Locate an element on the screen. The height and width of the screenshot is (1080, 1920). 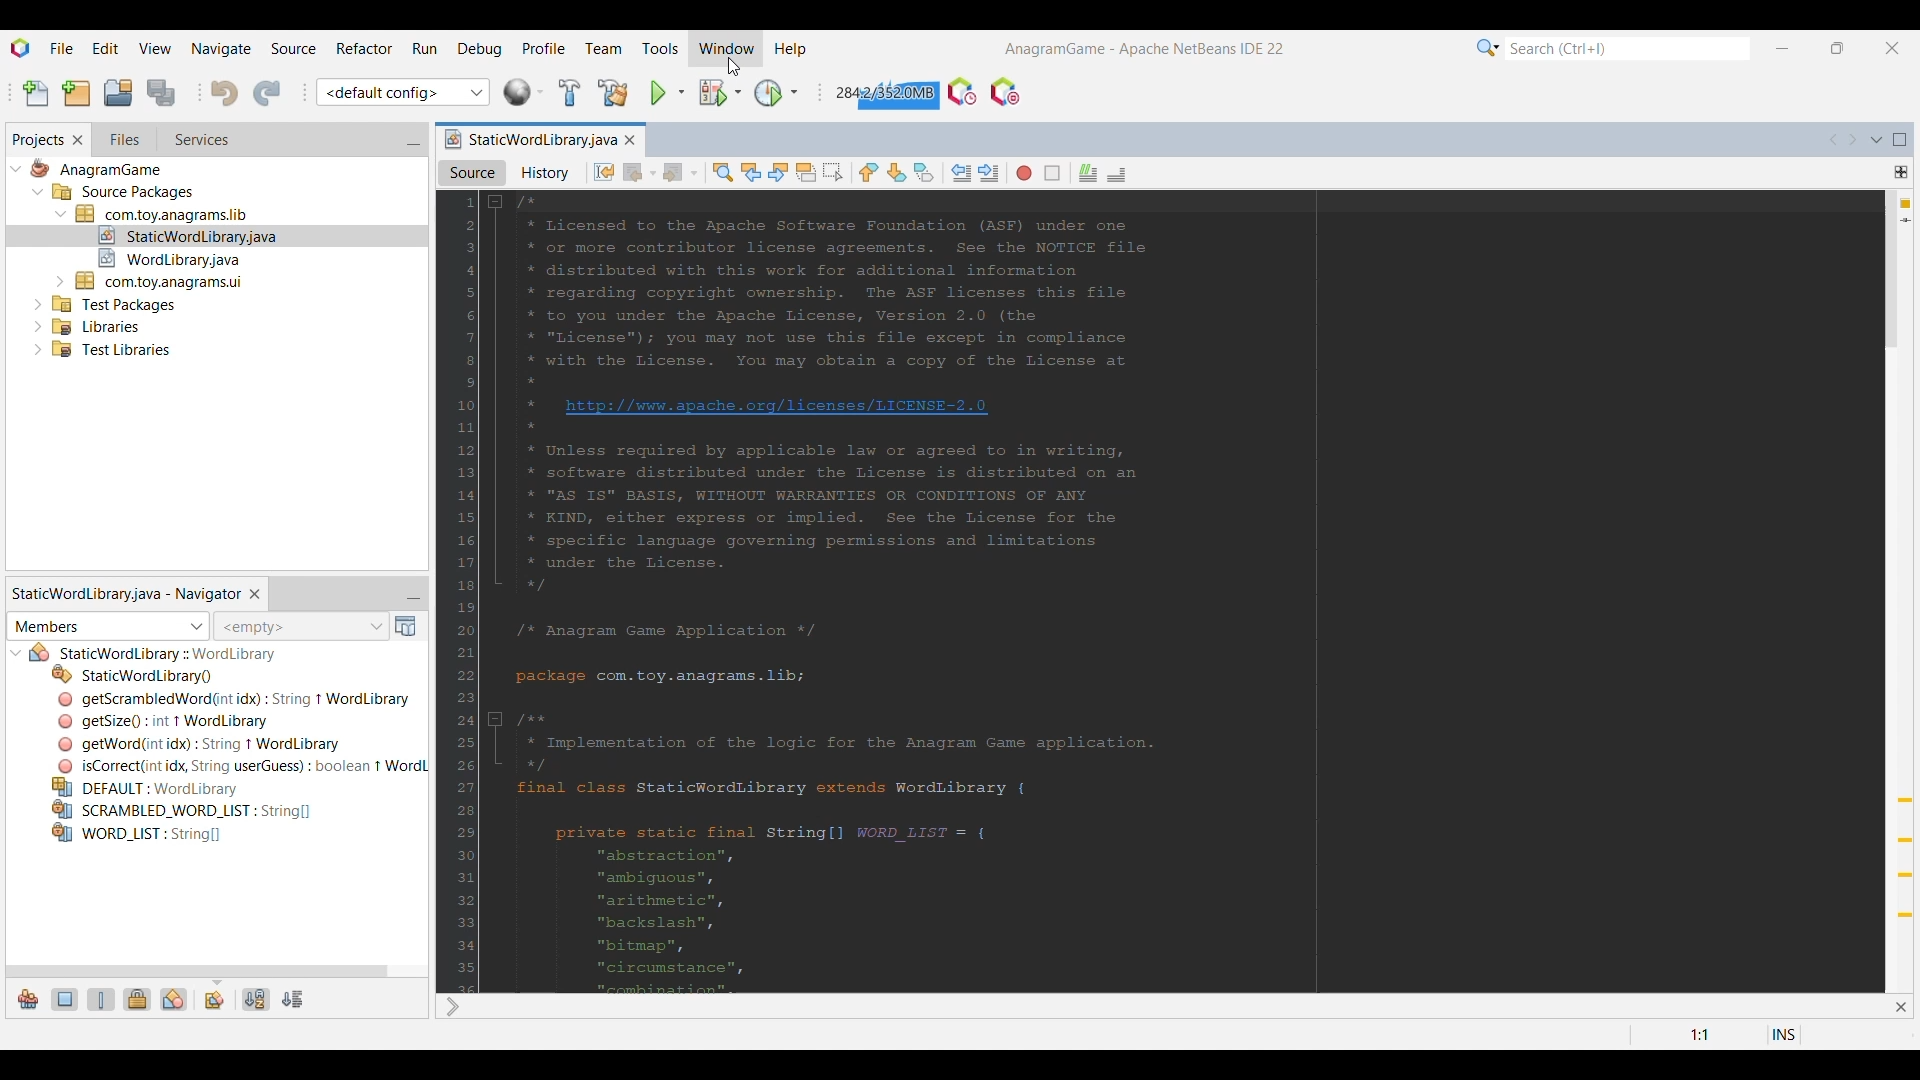
Back options is located at coordinates (652, 174).